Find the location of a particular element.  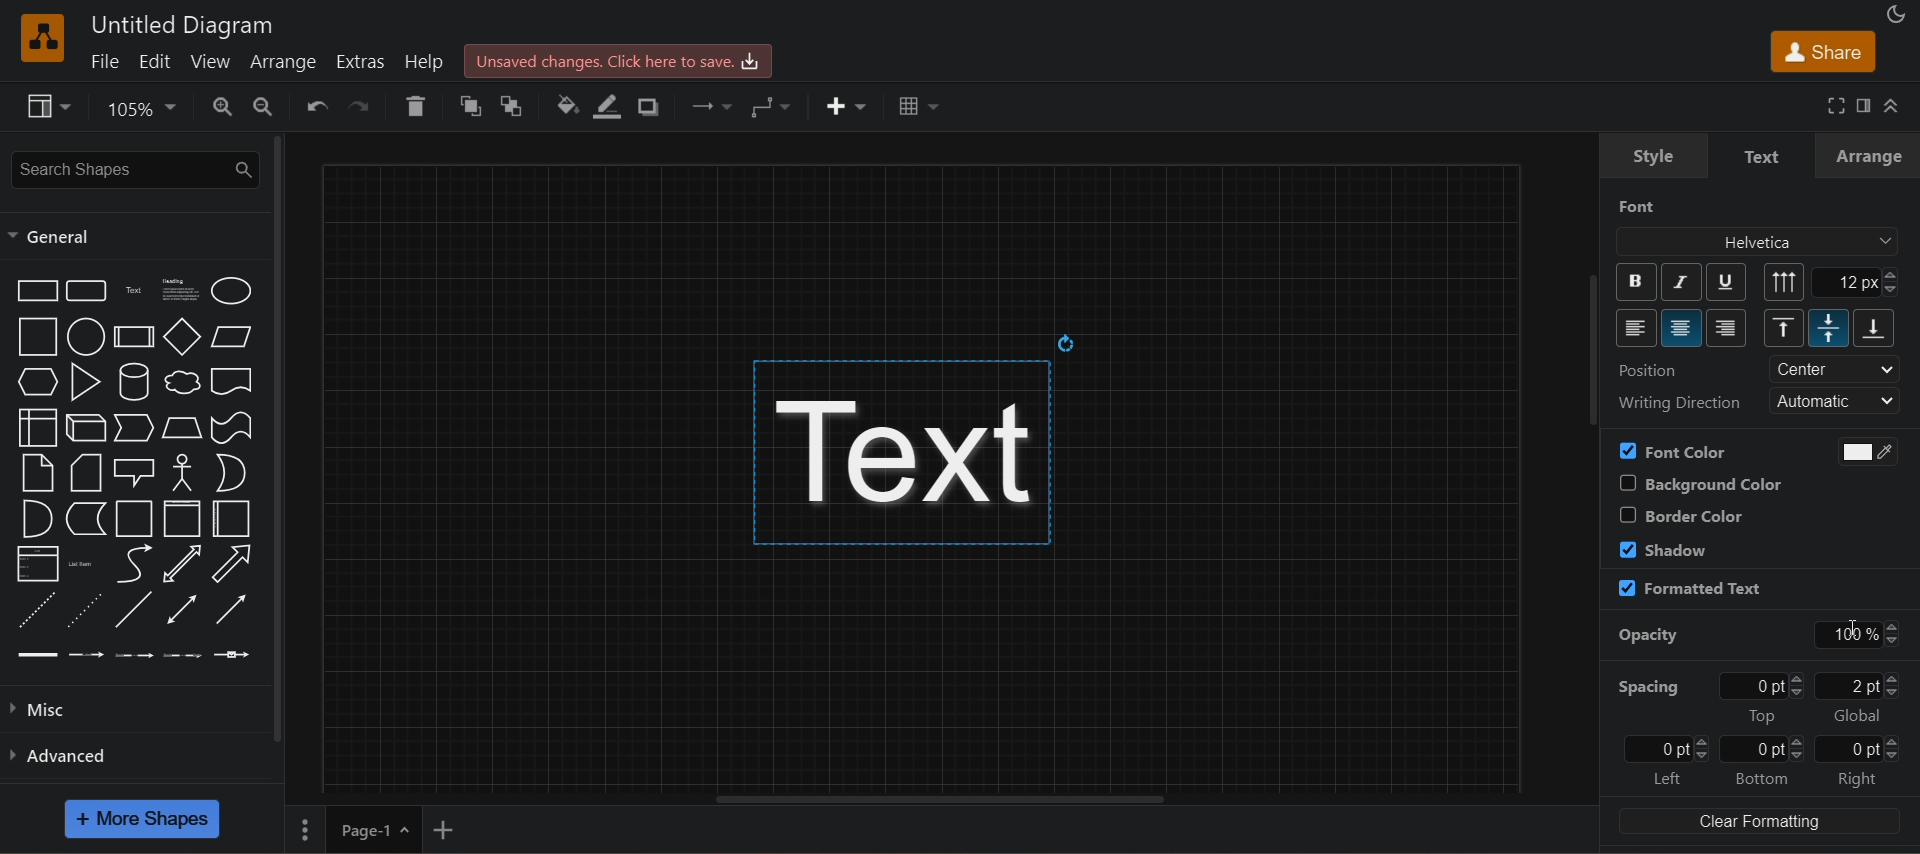

top is located at coordinates (1784, 327).